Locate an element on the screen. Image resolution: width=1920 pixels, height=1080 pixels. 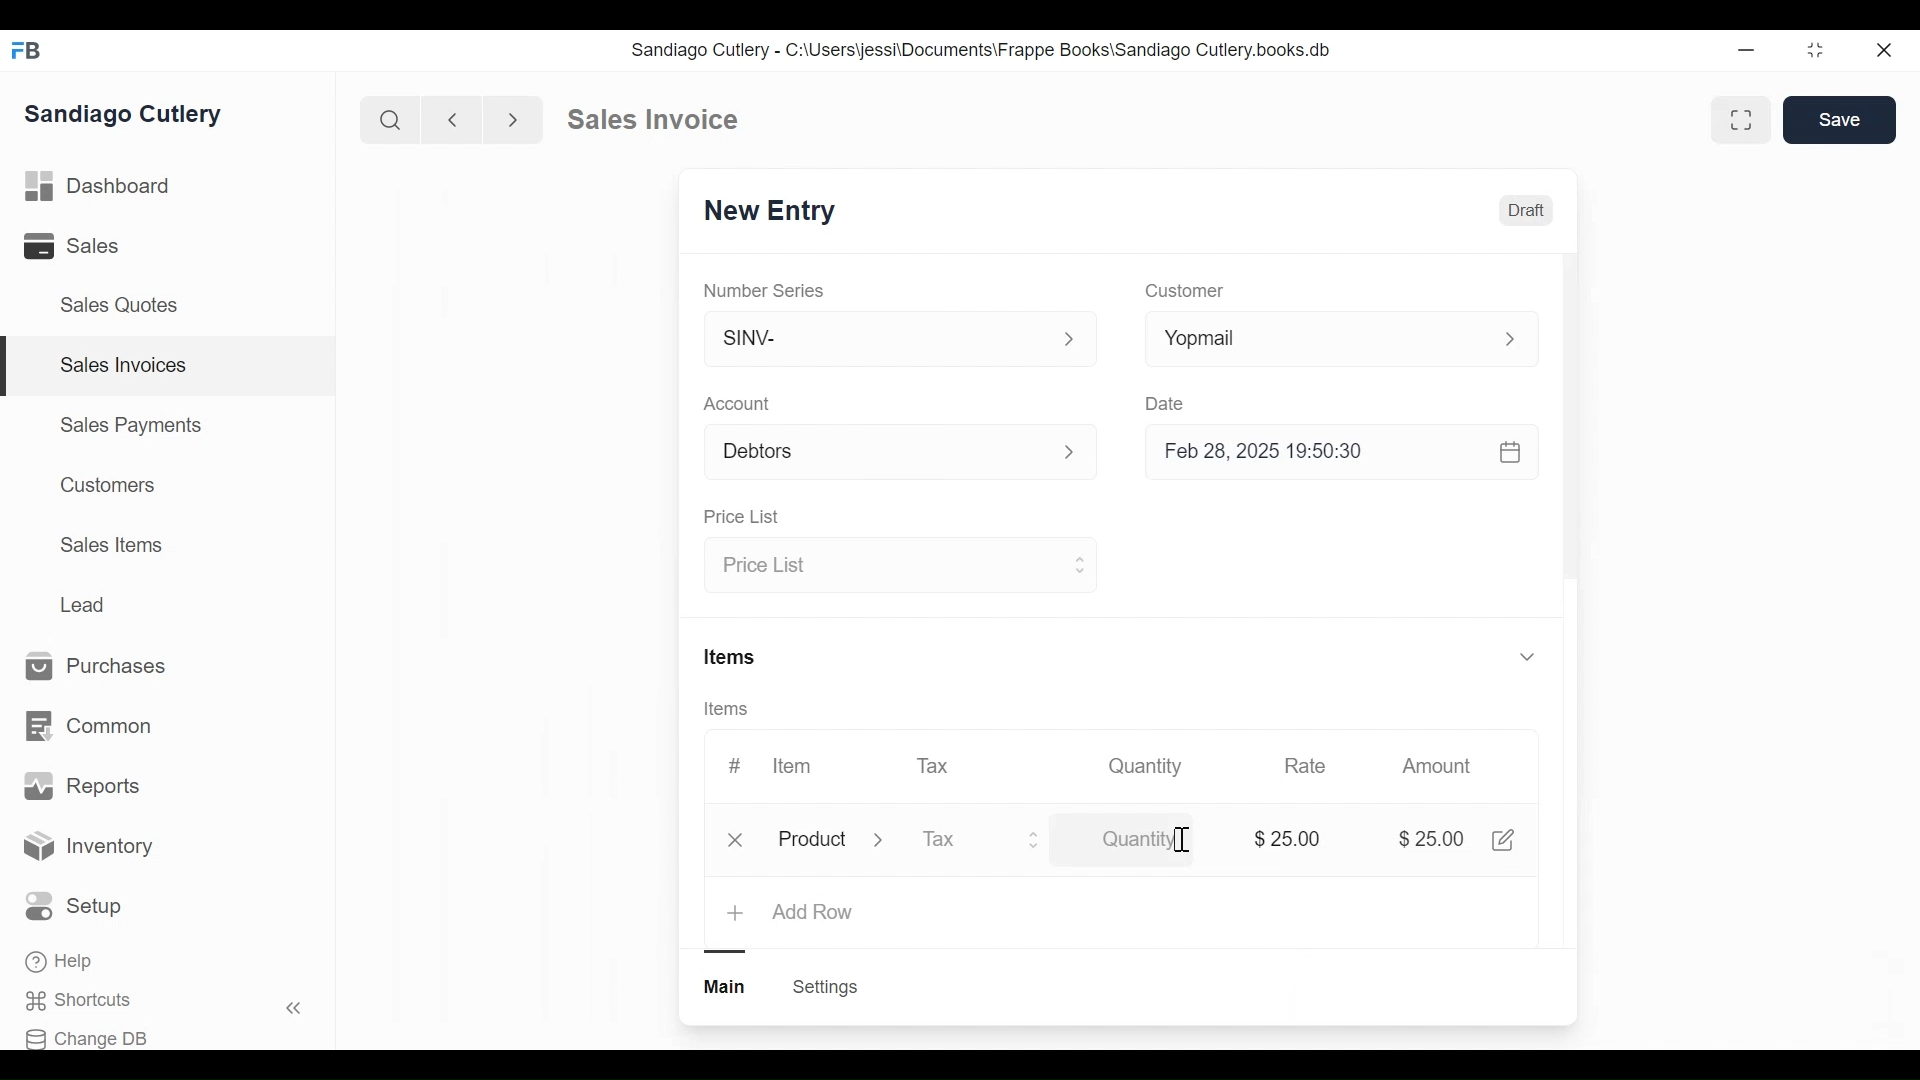
Change DB is located at coordinates (87, 1039).